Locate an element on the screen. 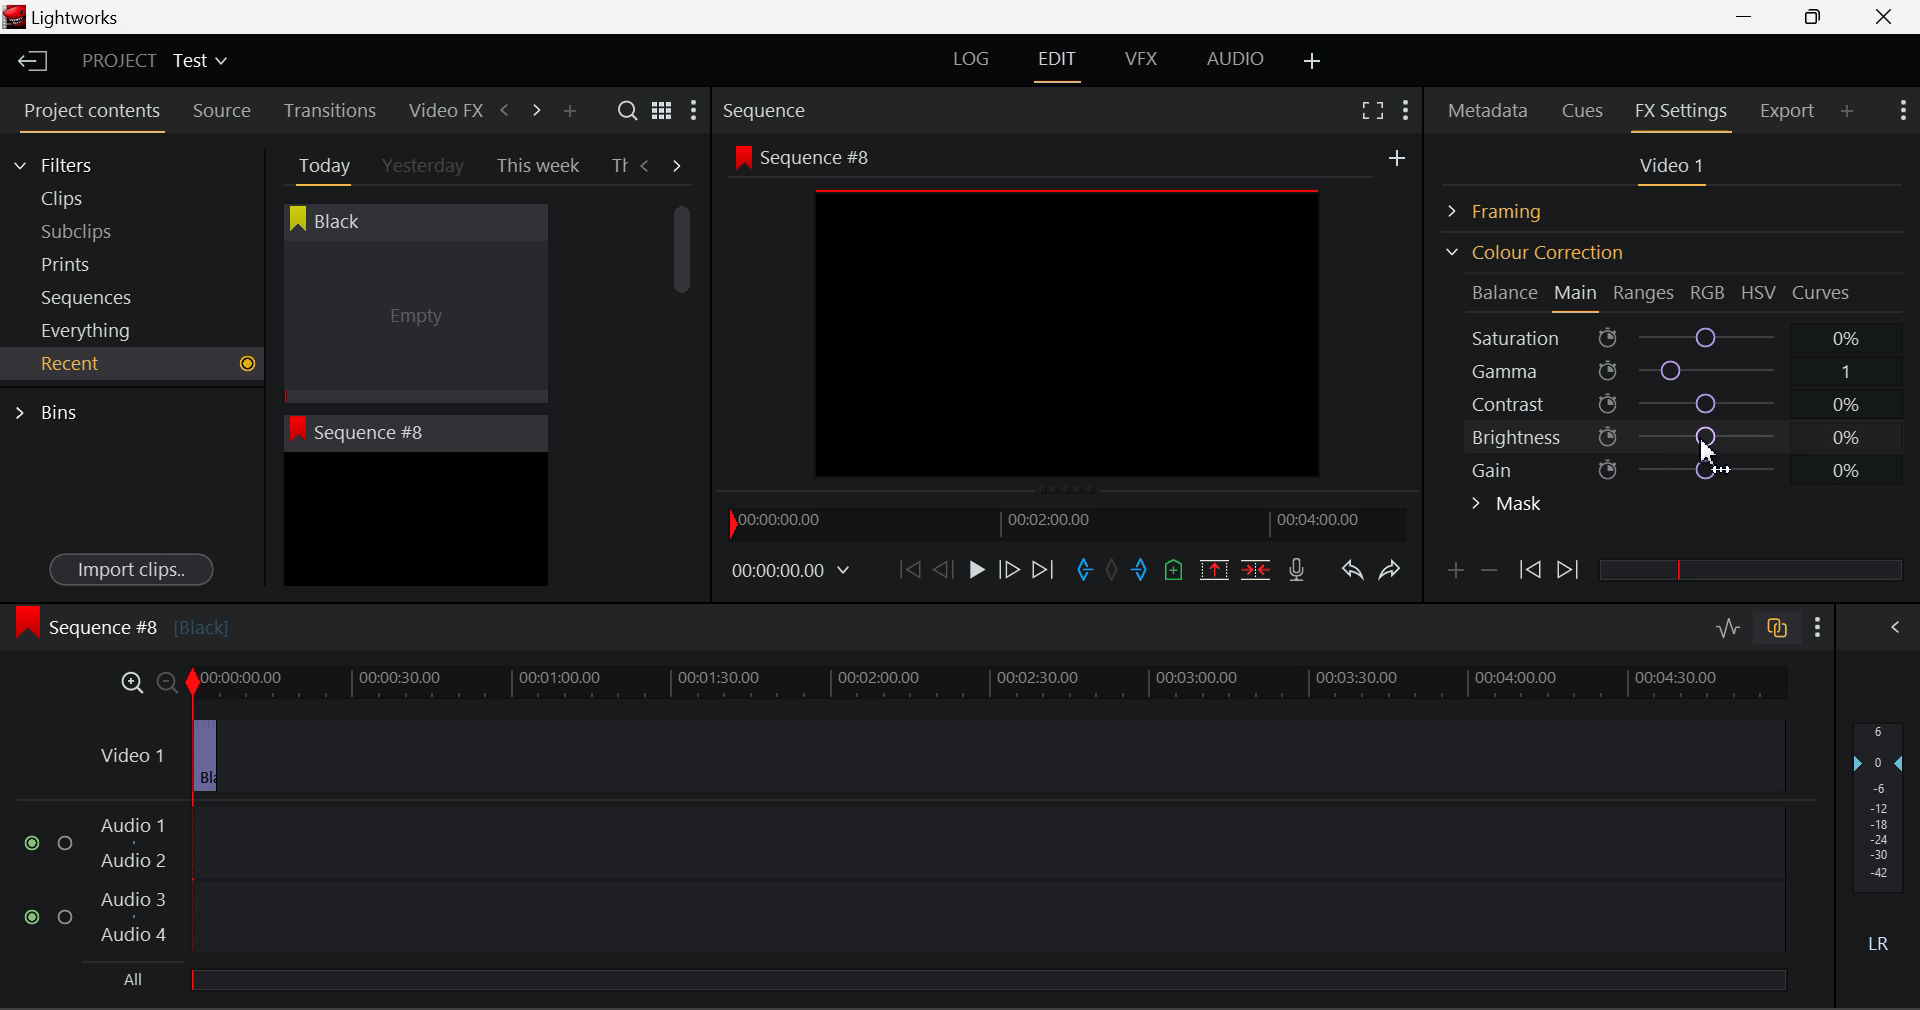  Sequence #8 is located at coordinates (121, 623).